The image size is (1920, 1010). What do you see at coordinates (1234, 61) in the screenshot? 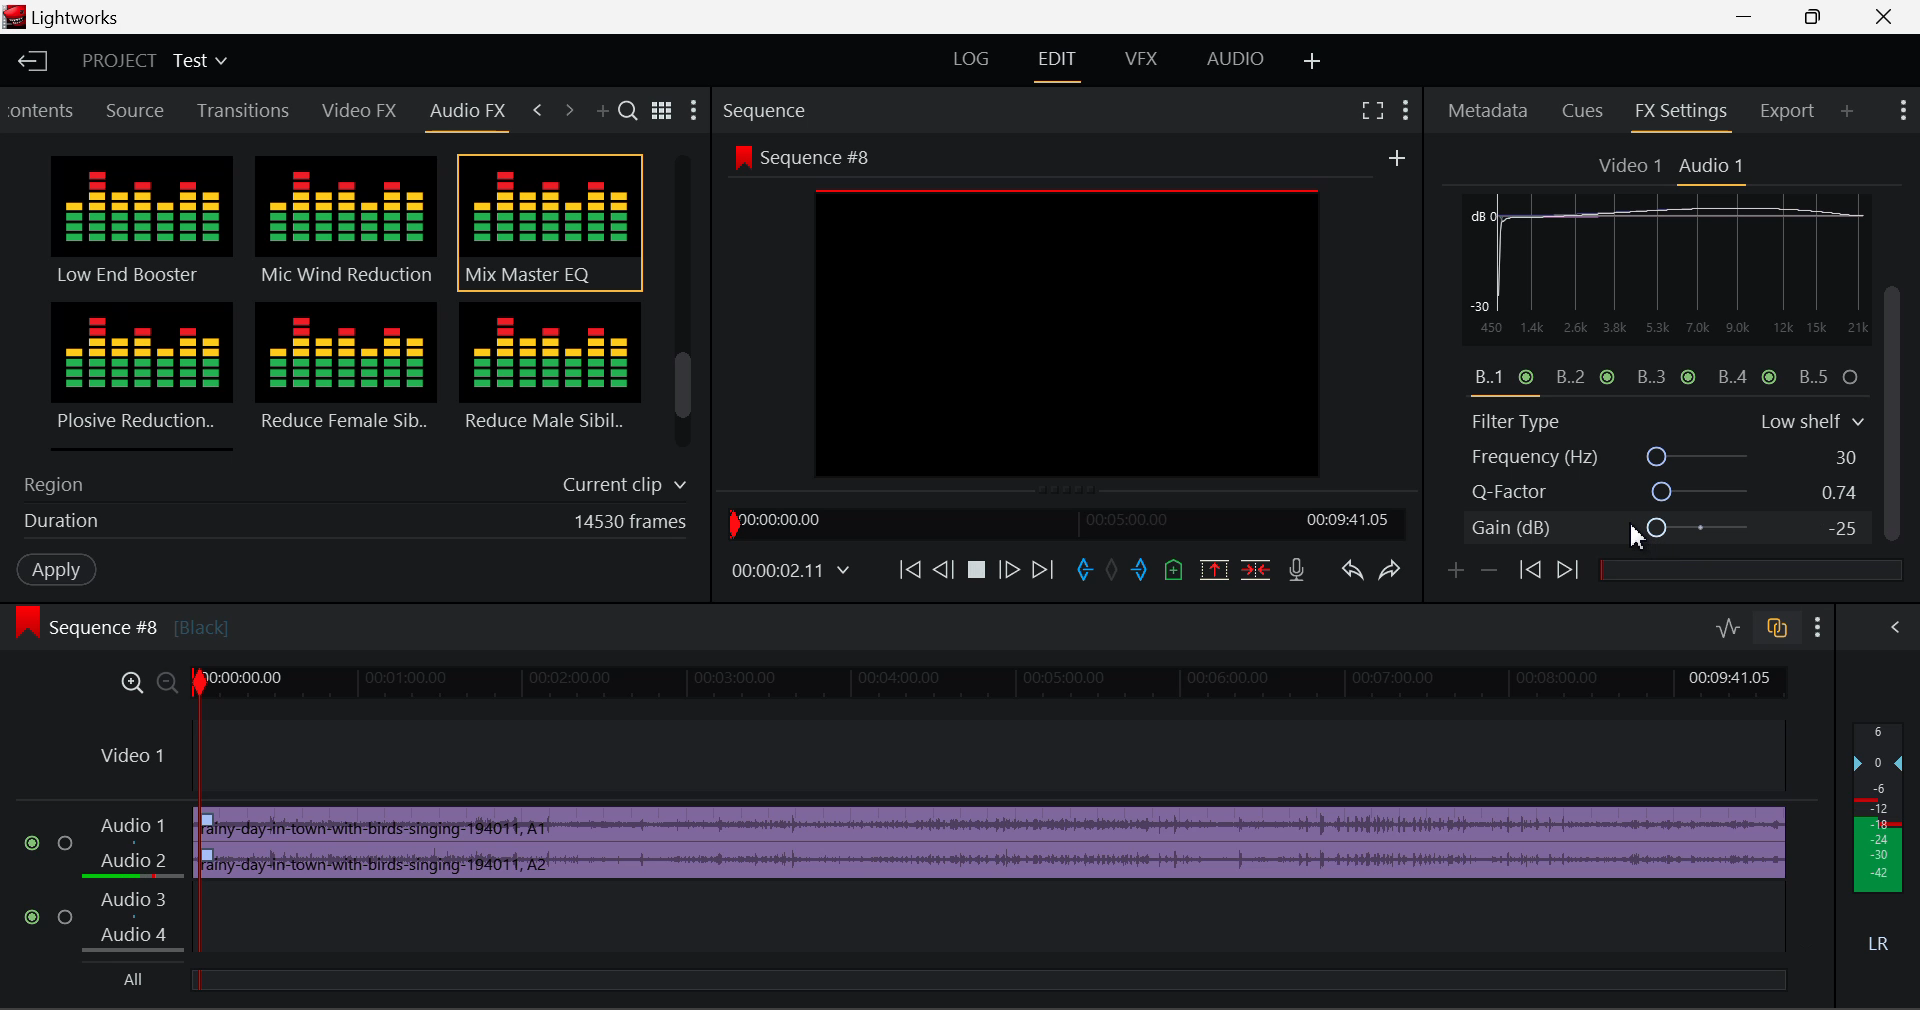
I see `AUDIO Layout` at bounding box center [1234, 61].